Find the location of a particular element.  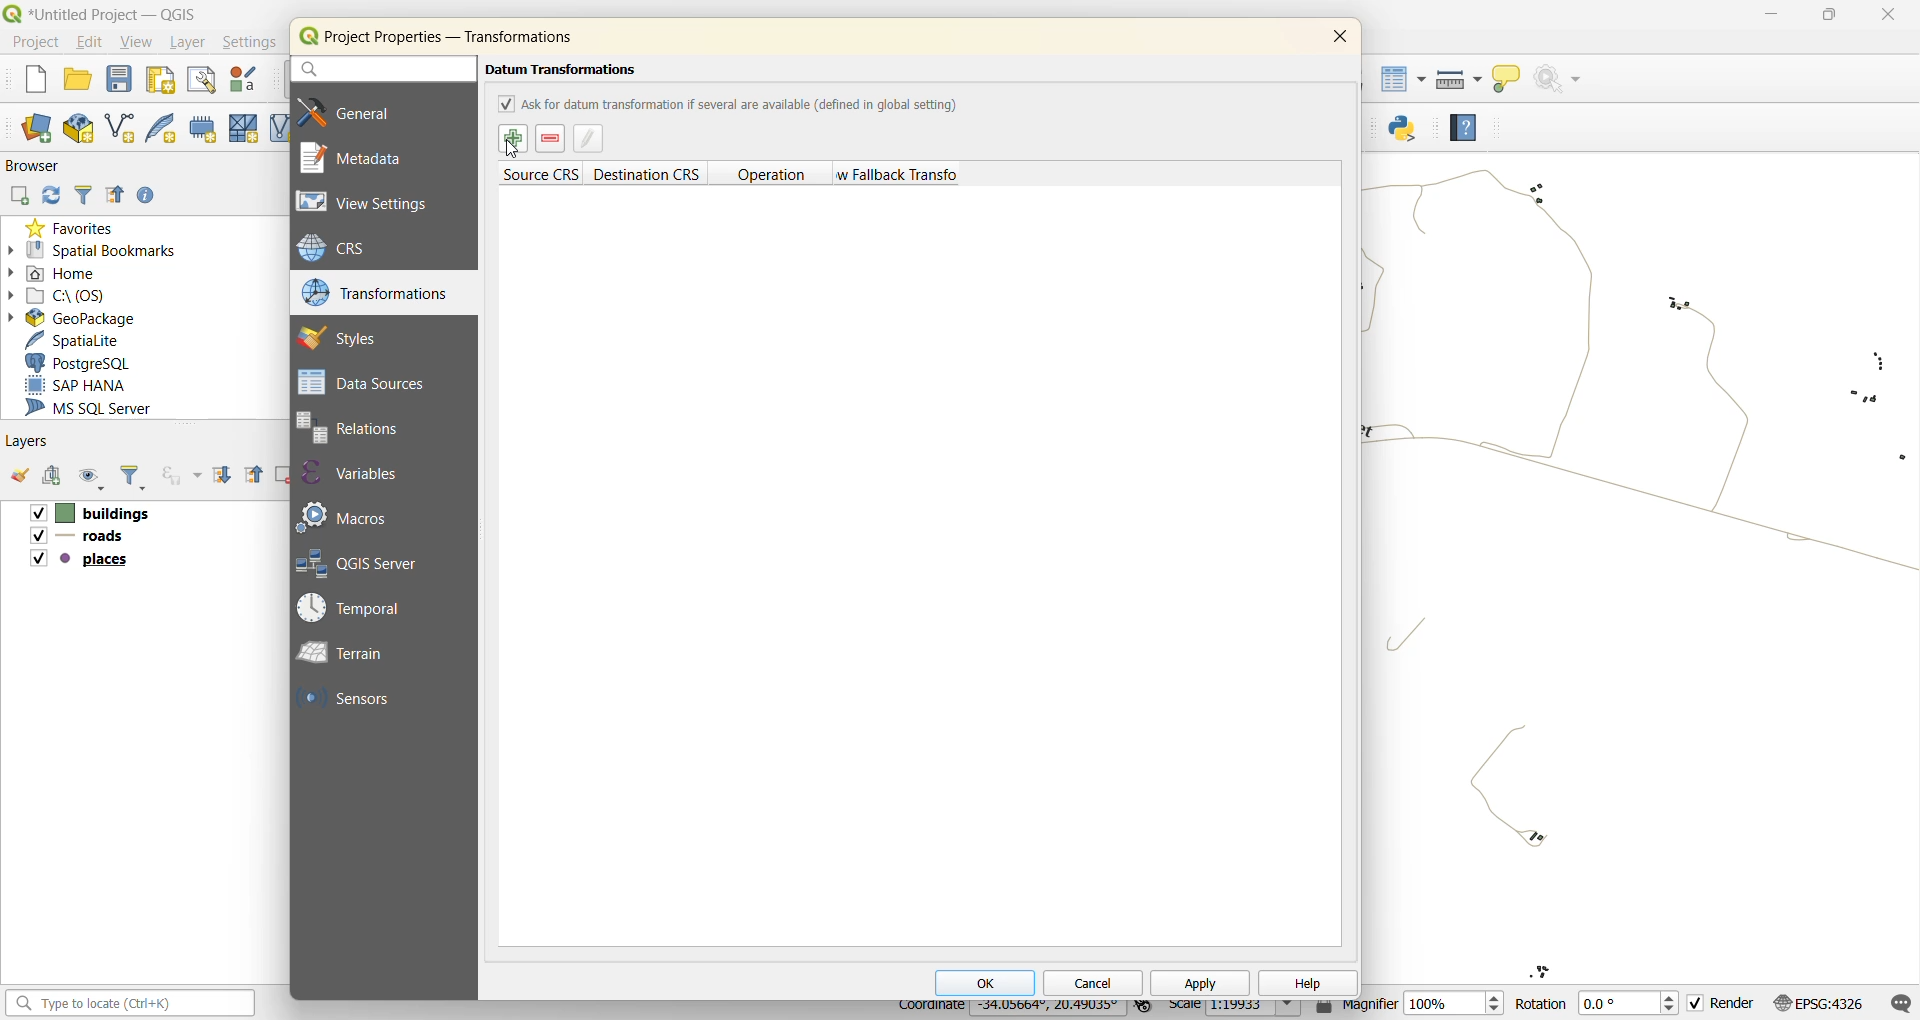

roads is located at coordinates (78, 538).